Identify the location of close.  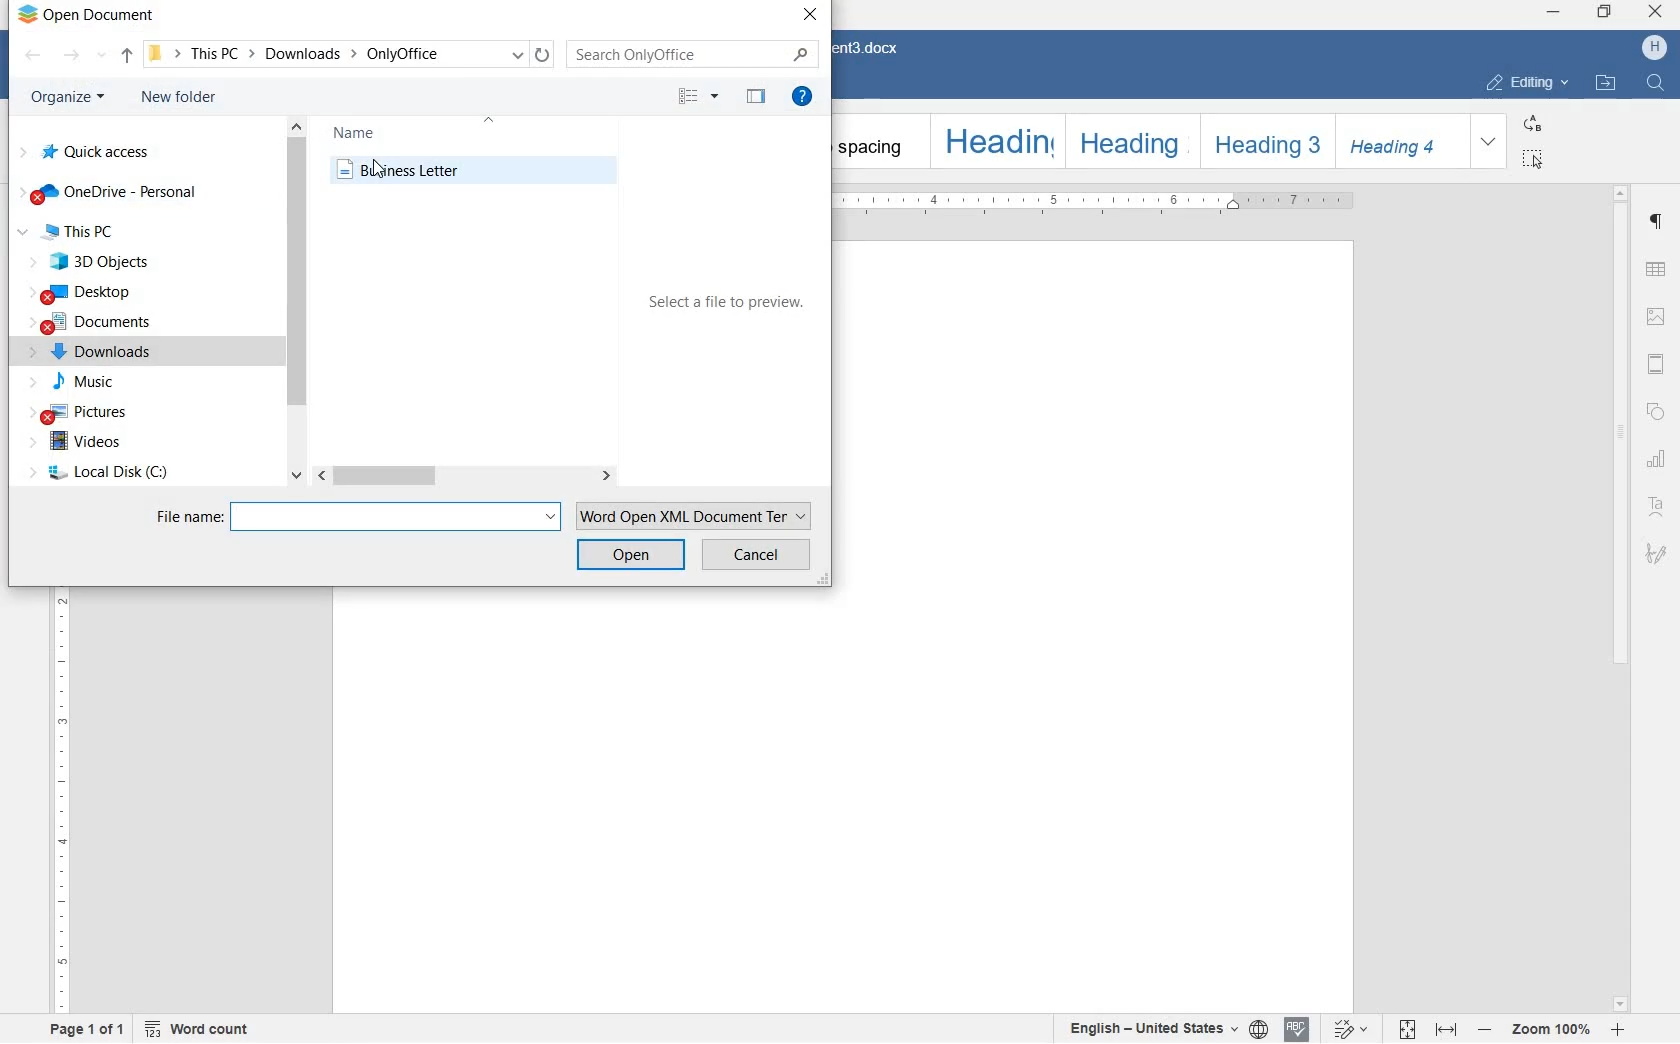
(1654, 11).